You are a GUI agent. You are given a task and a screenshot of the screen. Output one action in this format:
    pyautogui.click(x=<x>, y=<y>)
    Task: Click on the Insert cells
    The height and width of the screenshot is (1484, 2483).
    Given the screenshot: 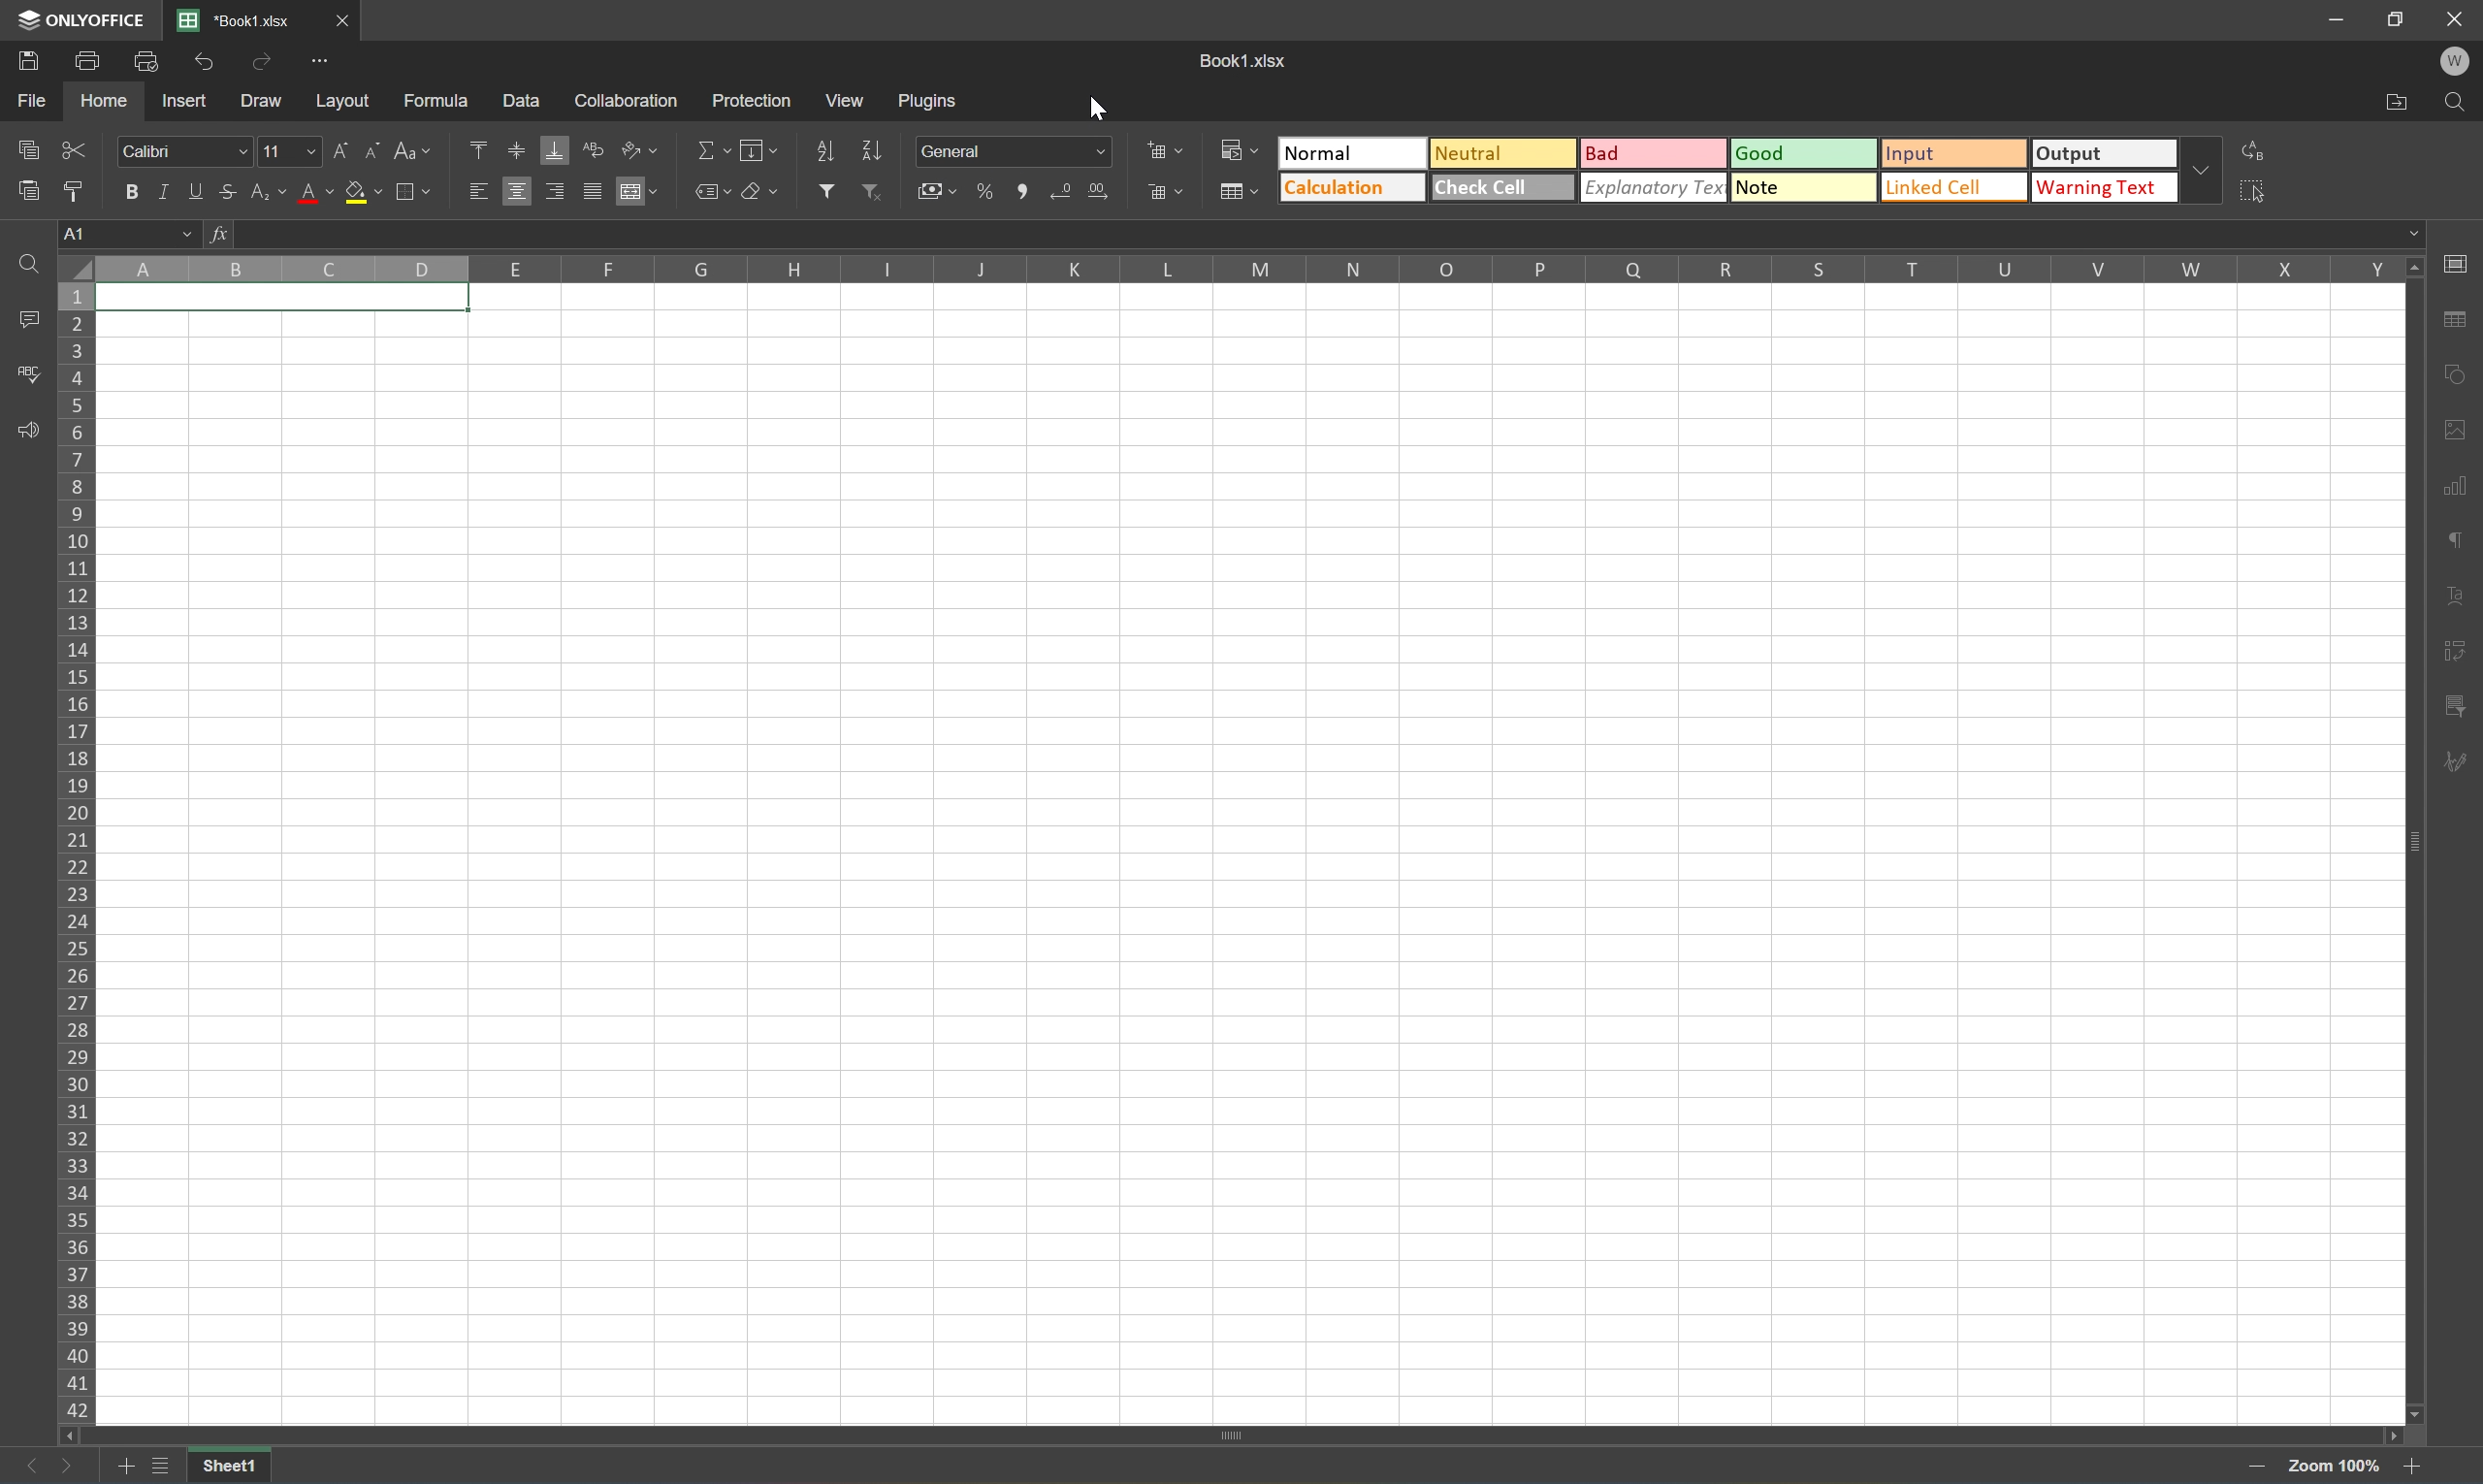 What is the action you would take?
    pyautogui.click(x=1161, y=148)
    